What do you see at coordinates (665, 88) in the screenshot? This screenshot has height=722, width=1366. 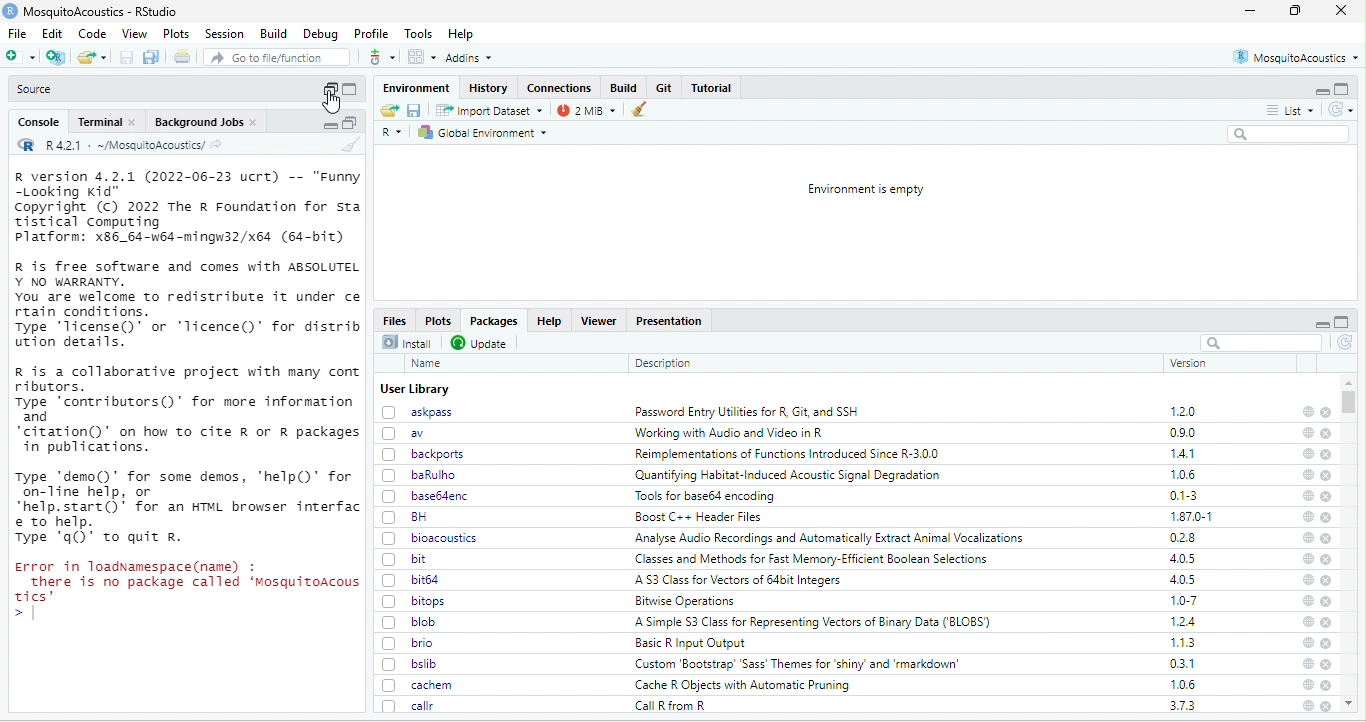 I see `Git` at bounding box center [665, 88].